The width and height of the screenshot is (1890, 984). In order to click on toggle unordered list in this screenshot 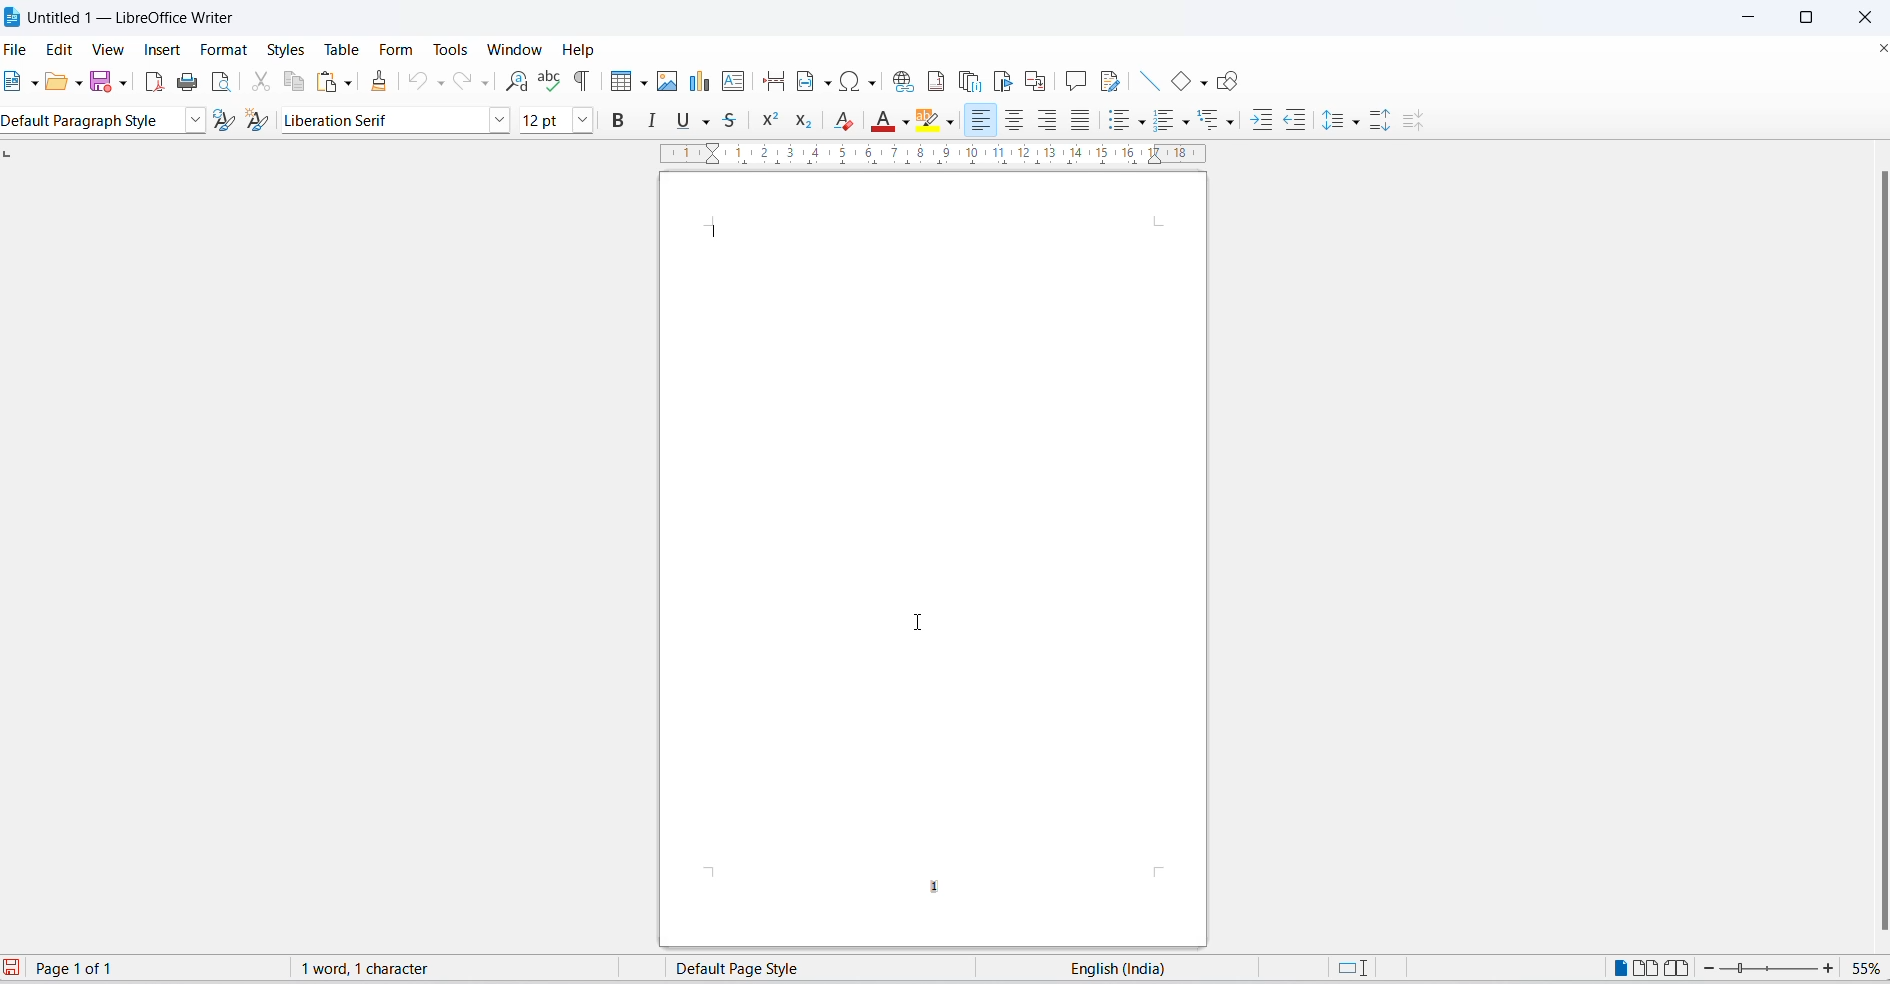, I will do `click(1119, 122)`.